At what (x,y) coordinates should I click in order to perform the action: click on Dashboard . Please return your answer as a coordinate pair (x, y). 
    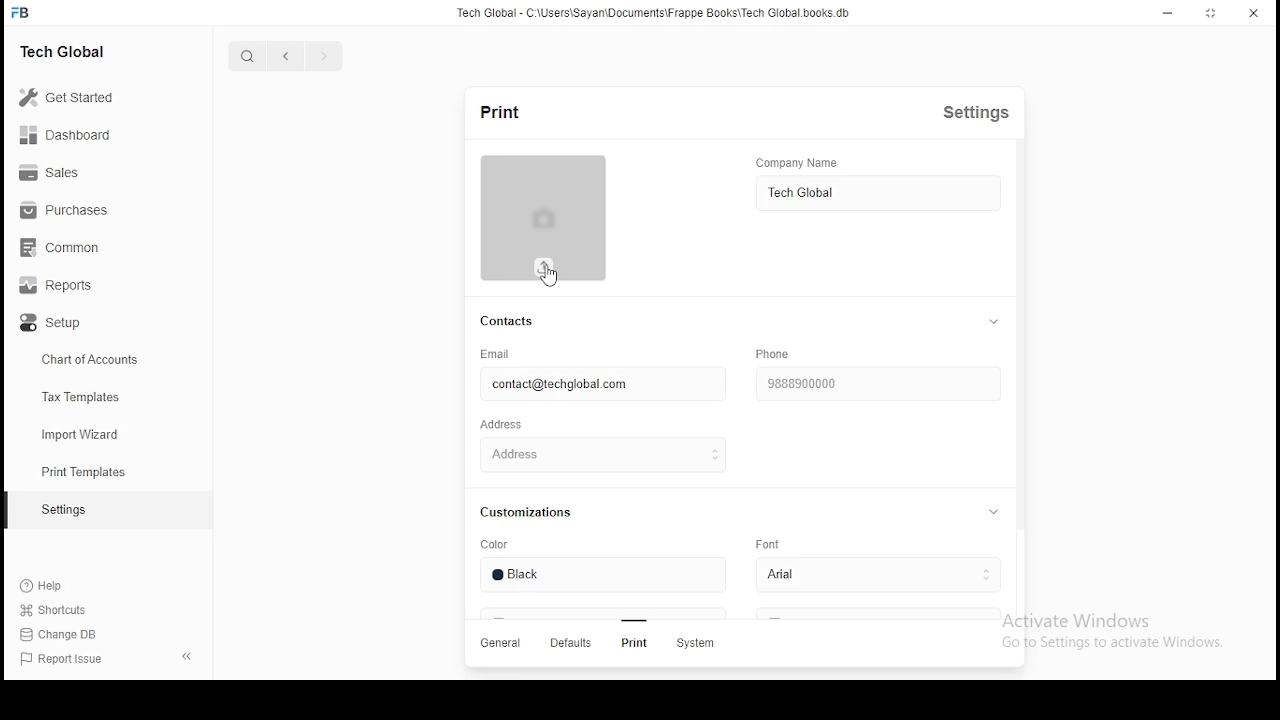
    Looking at the image, I should click on (85, 135).